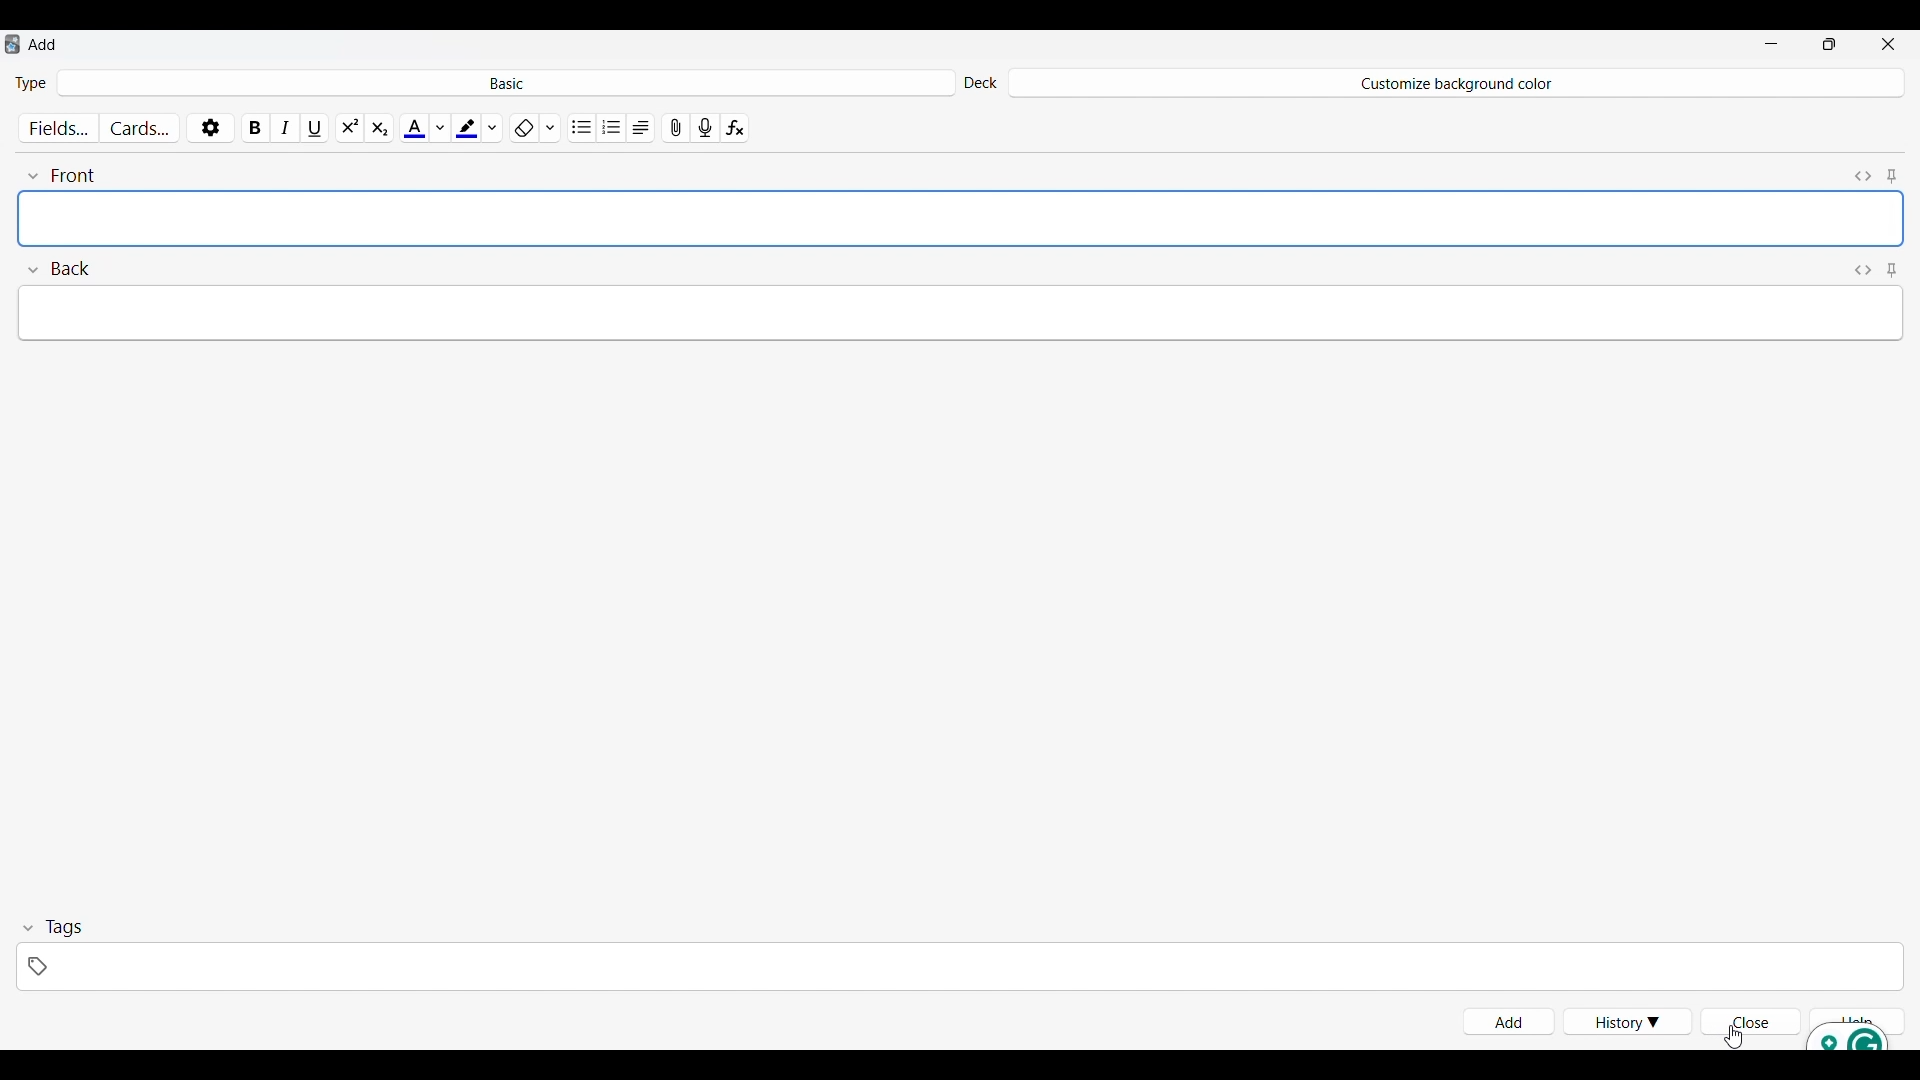 This screenshot has height=1080, width=1920. I want to click on Record audio, so click(705, 125).